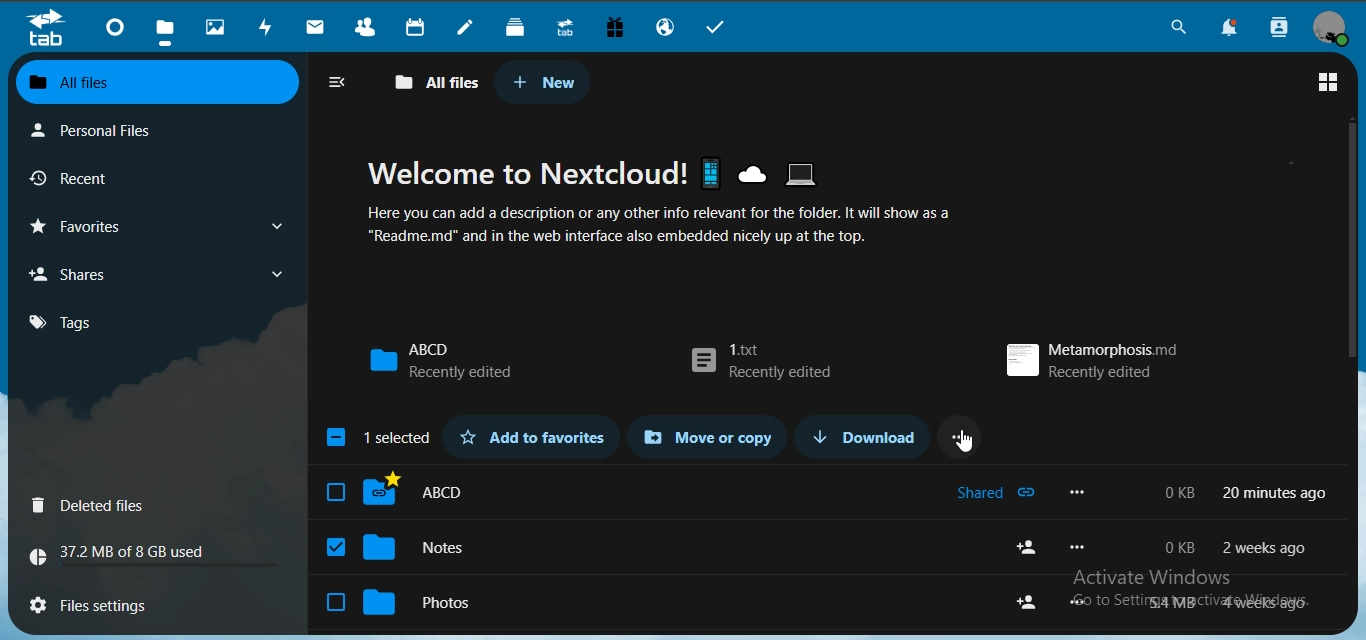 The width and height of the screenshot is (1366, 640). Describe the element at coordinates (166, 26) in the screenshot. I see `files` at that location.